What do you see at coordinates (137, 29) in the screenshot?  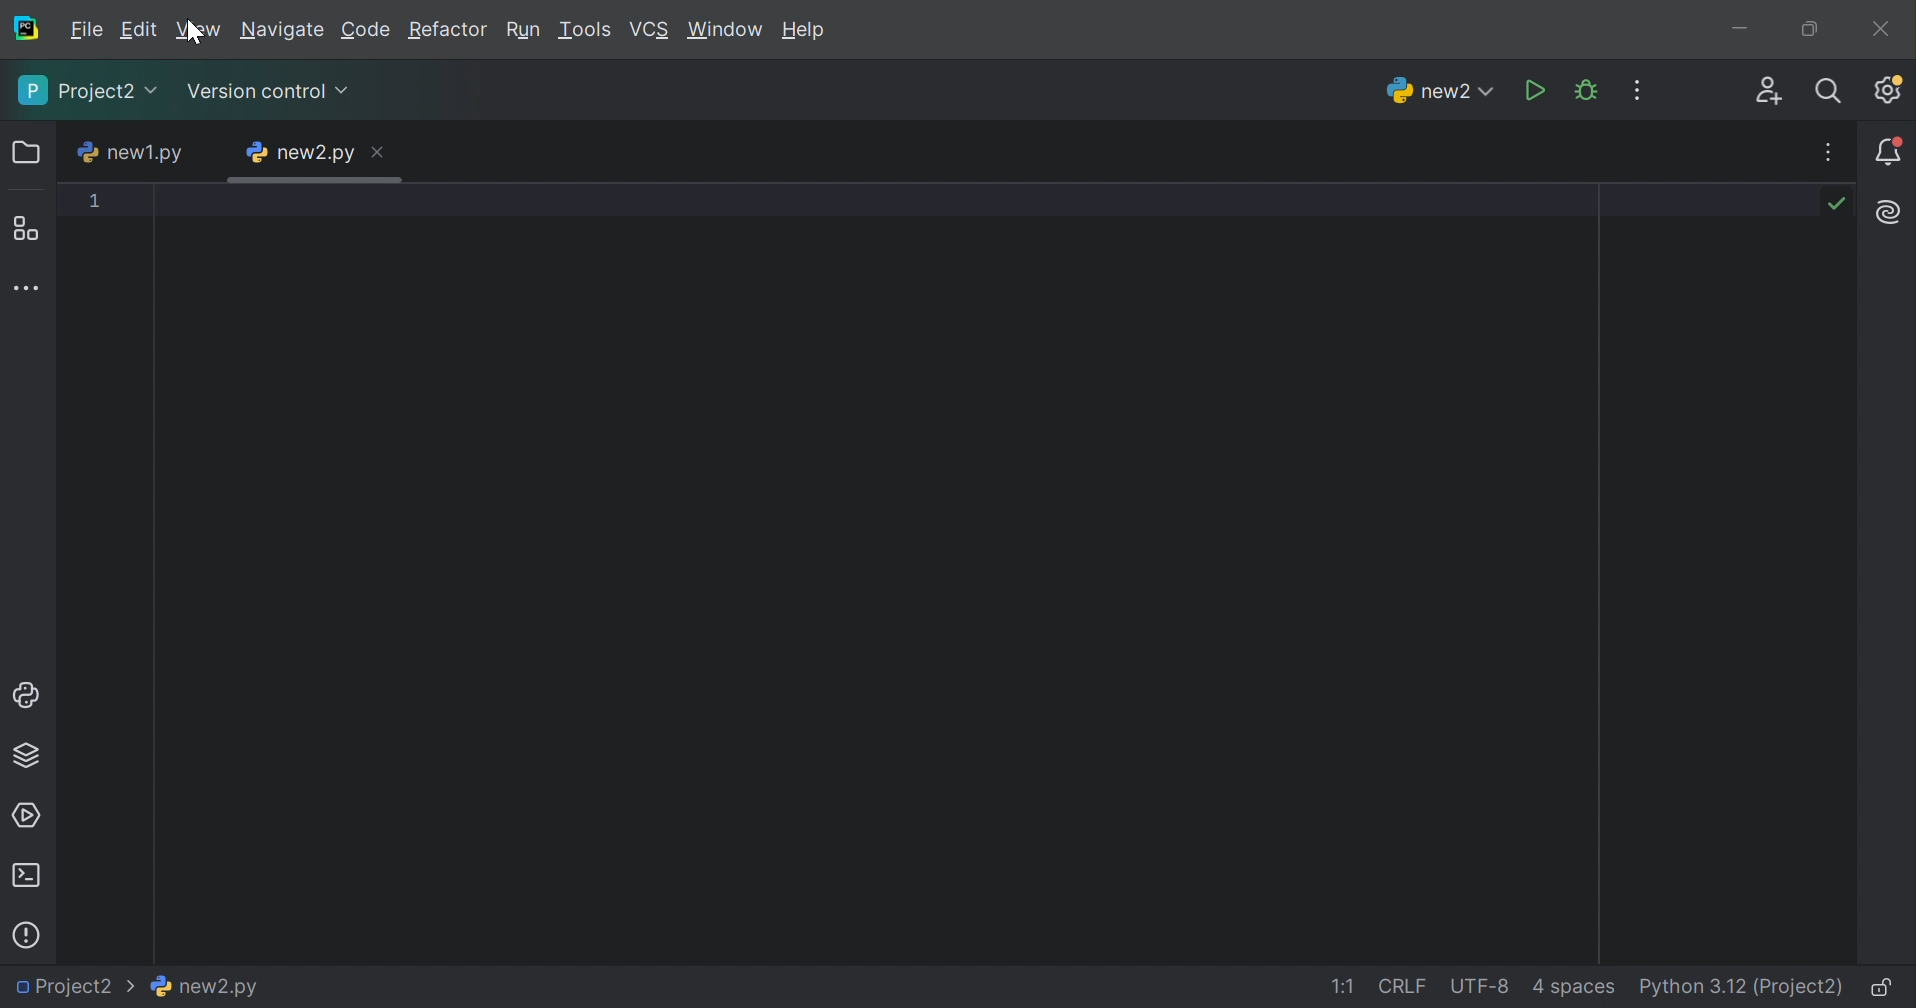 I see `Edit` at bounding box center [137, 29].